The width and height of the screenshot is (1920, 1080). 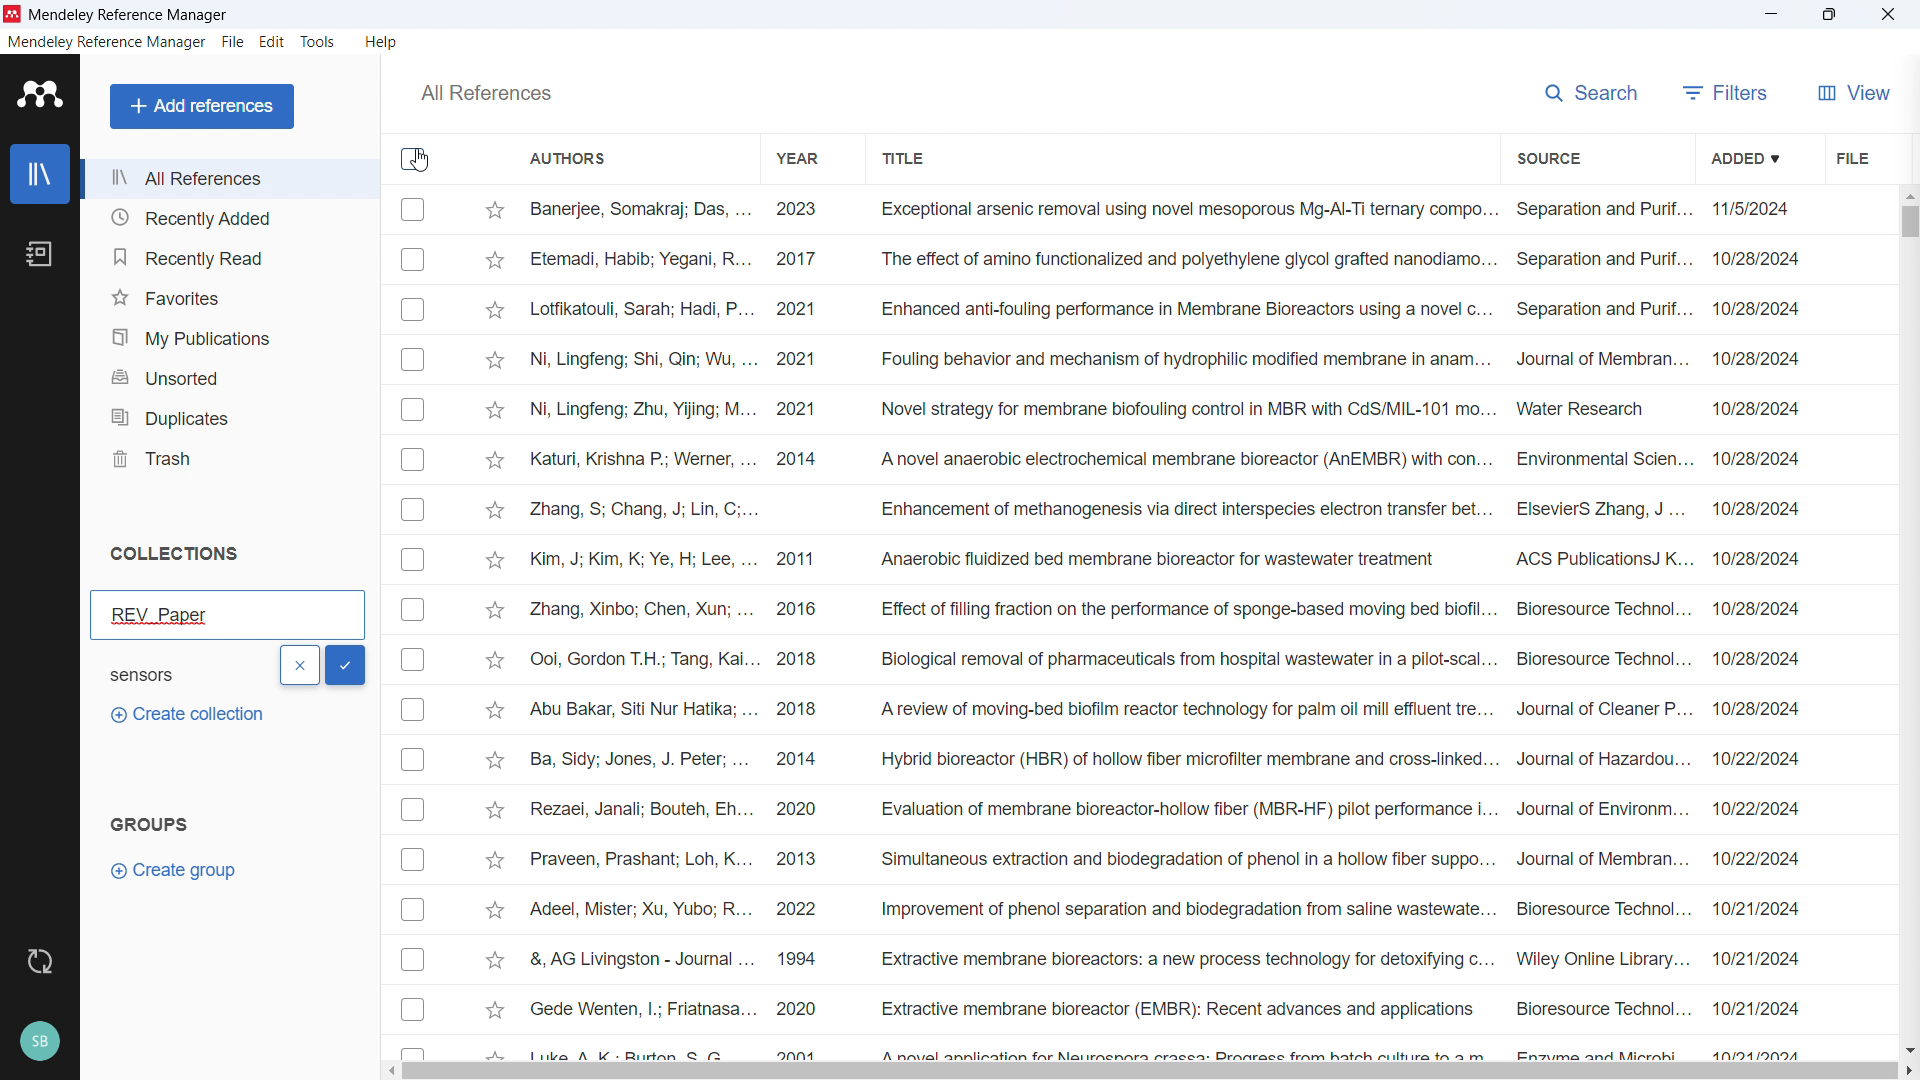 I want to click on Create group , so click(x=178, y=870).